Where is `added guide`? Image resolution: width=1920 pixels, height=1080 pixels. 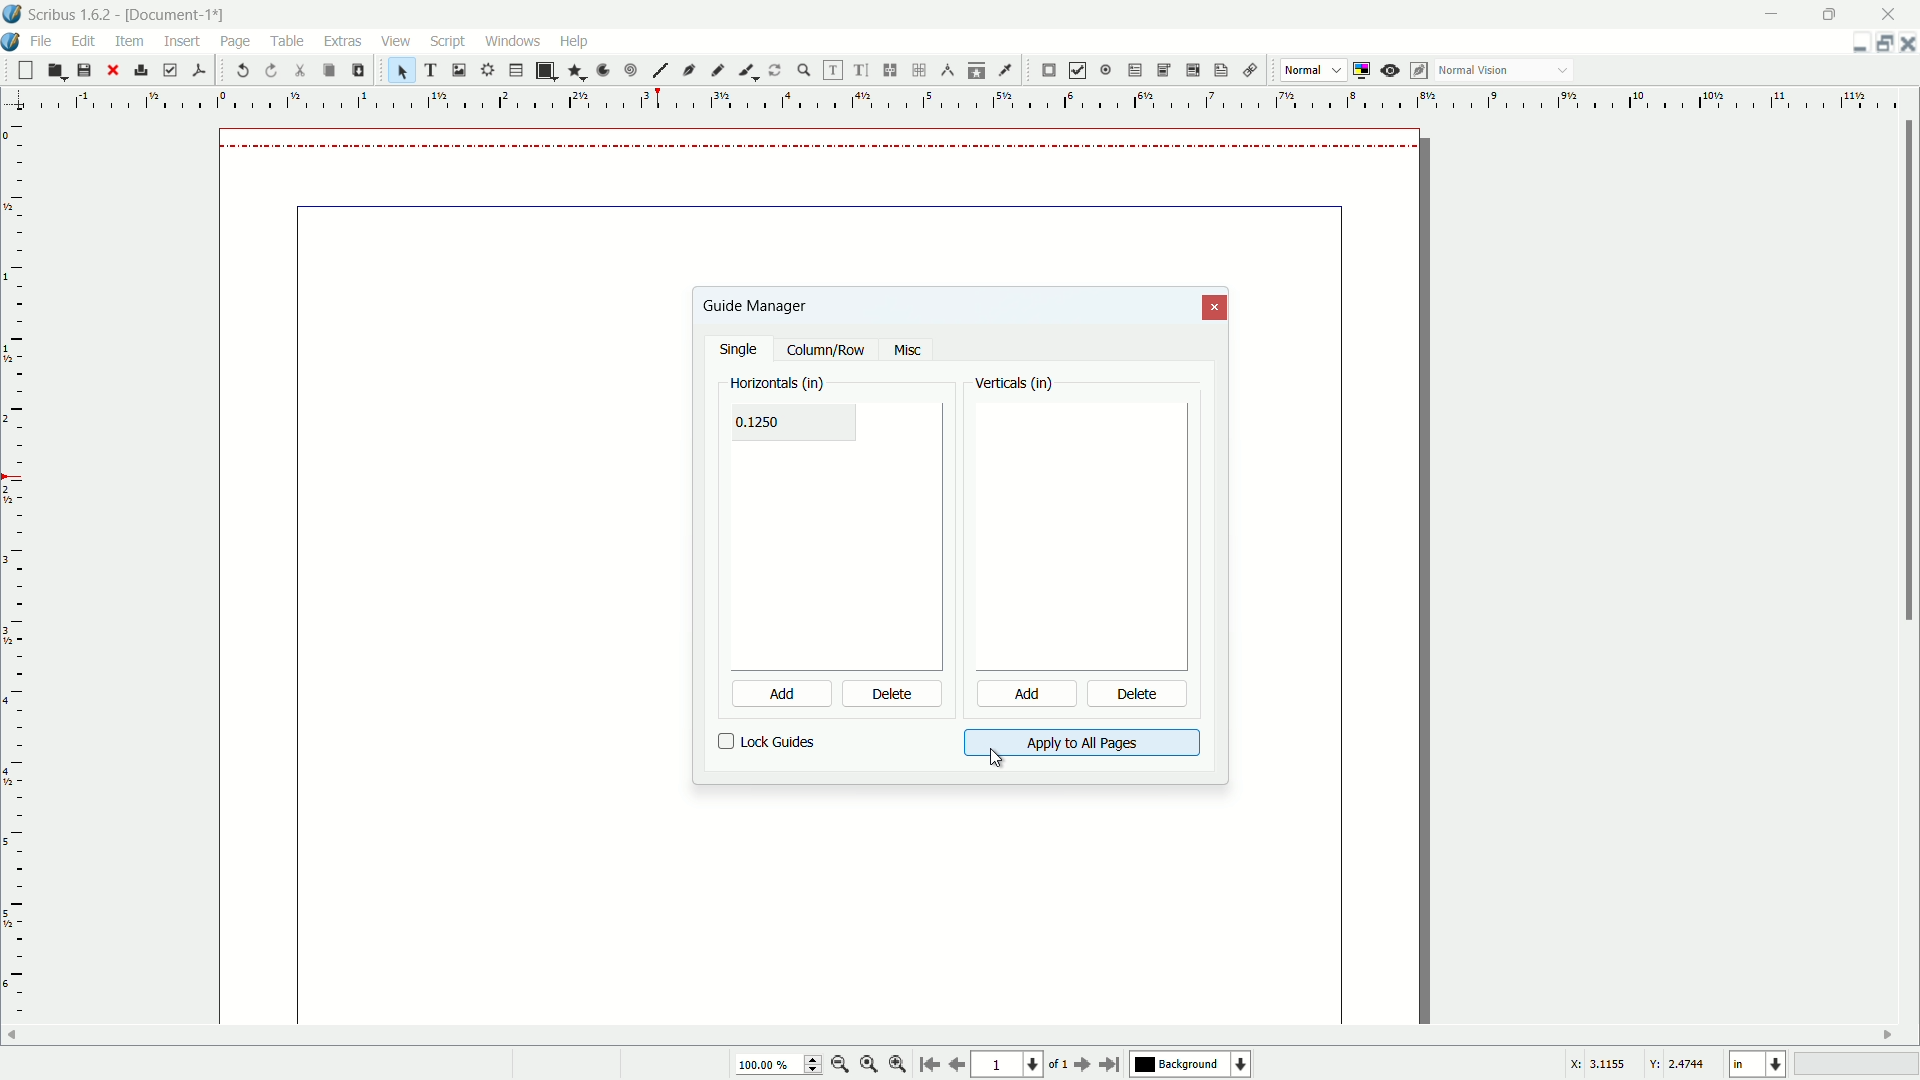 added guide is located at coordinates (826, 145).